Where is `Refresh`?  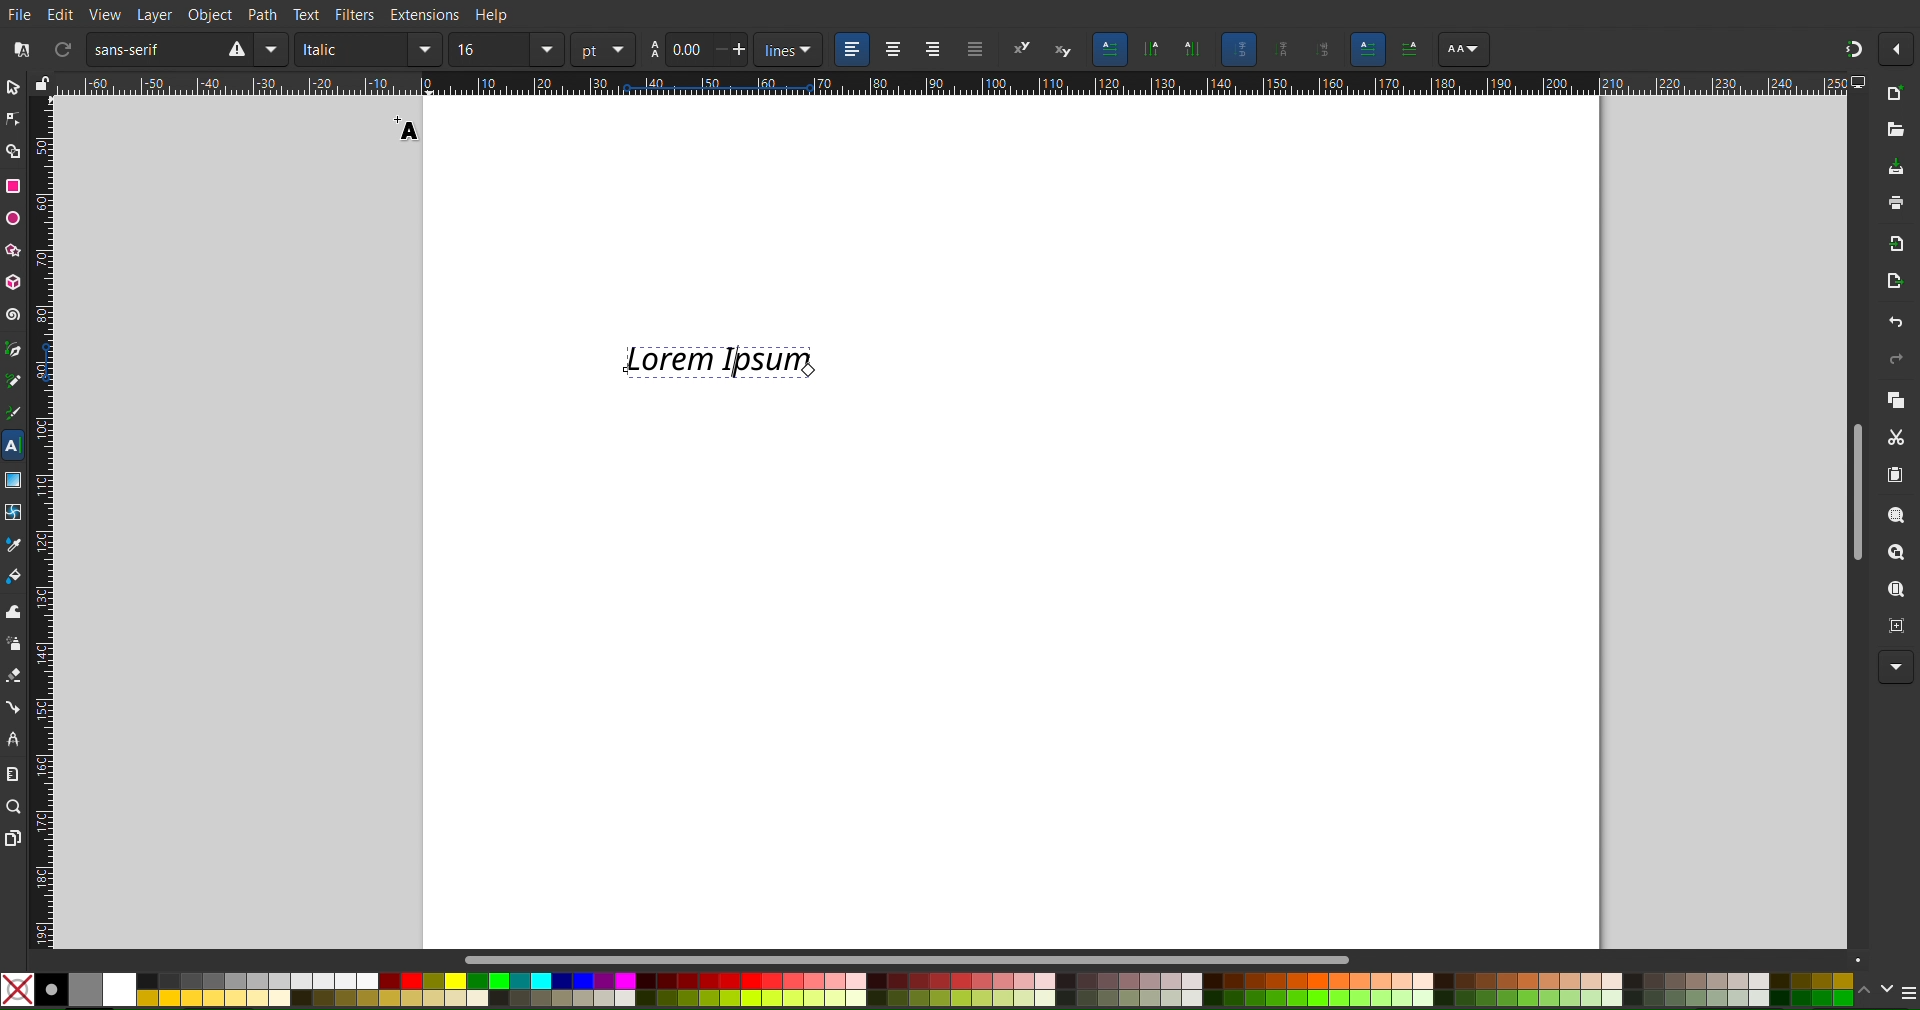 Refresh is located at coordinates (63, 50).